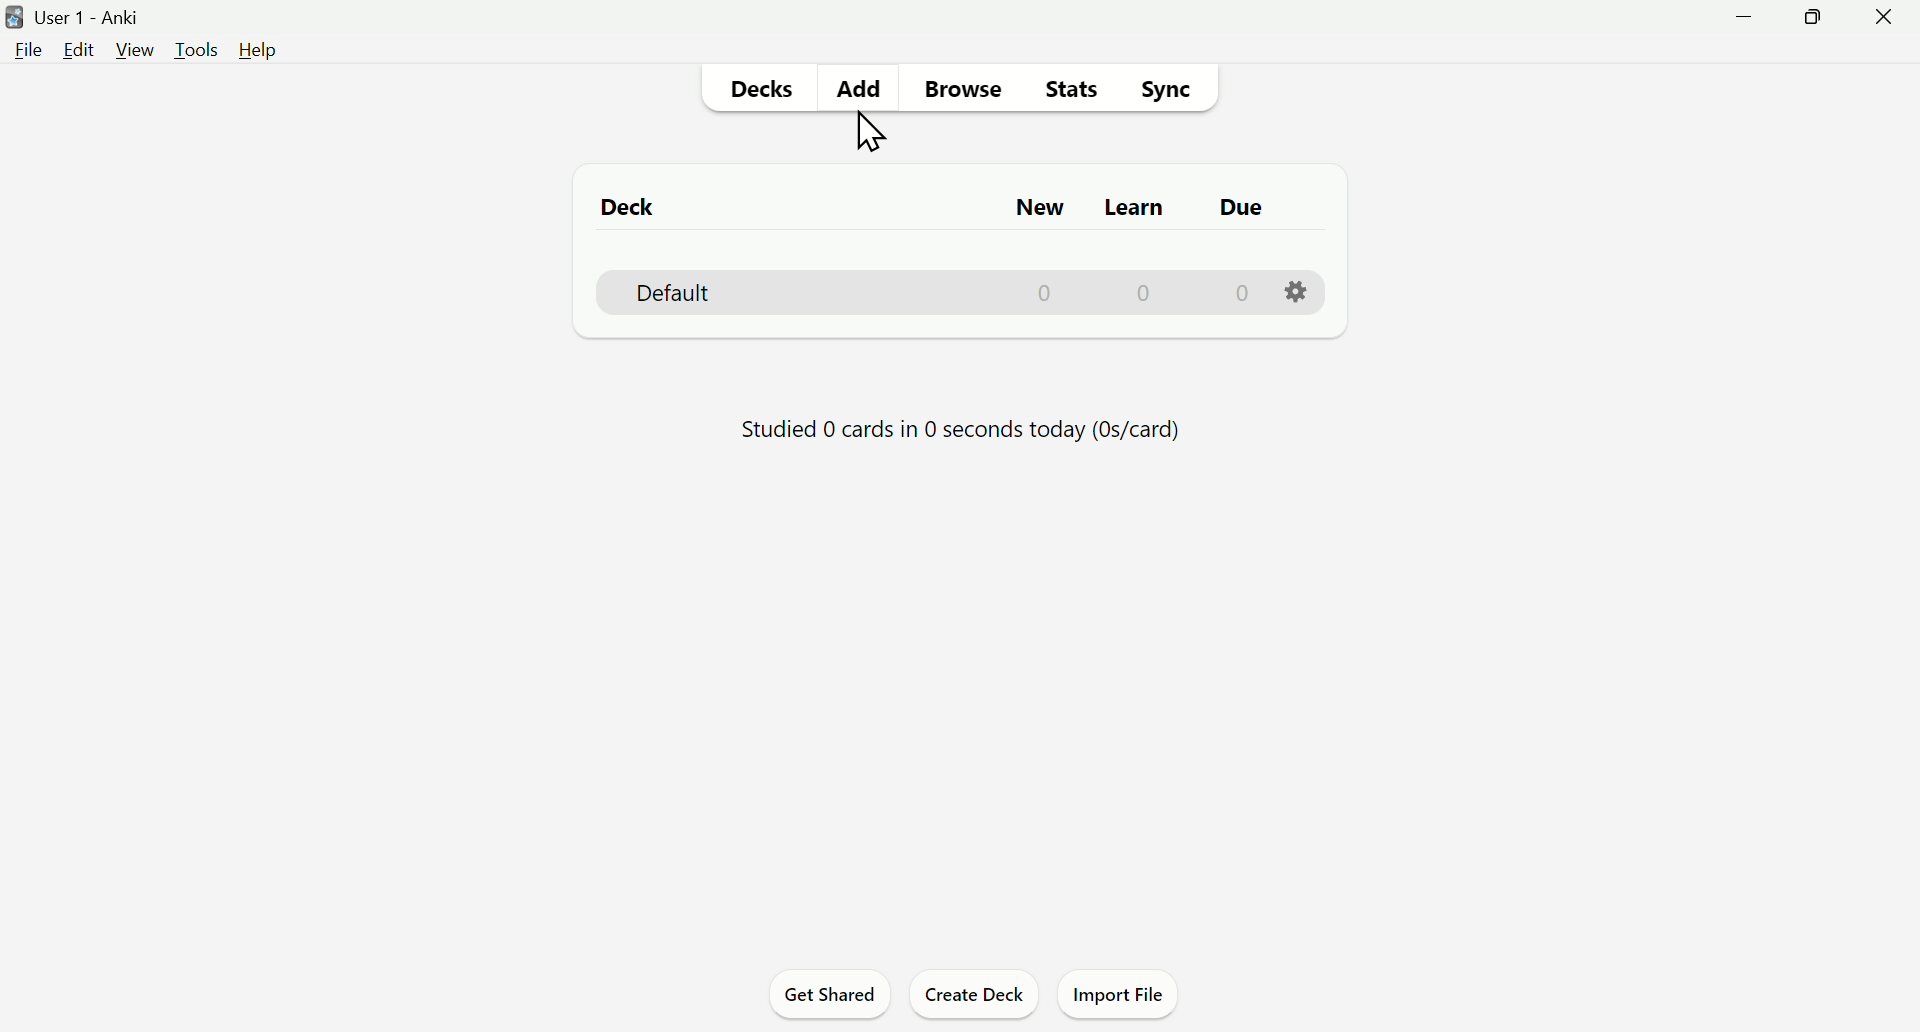  I want to click on Deck, so click(641, 209).